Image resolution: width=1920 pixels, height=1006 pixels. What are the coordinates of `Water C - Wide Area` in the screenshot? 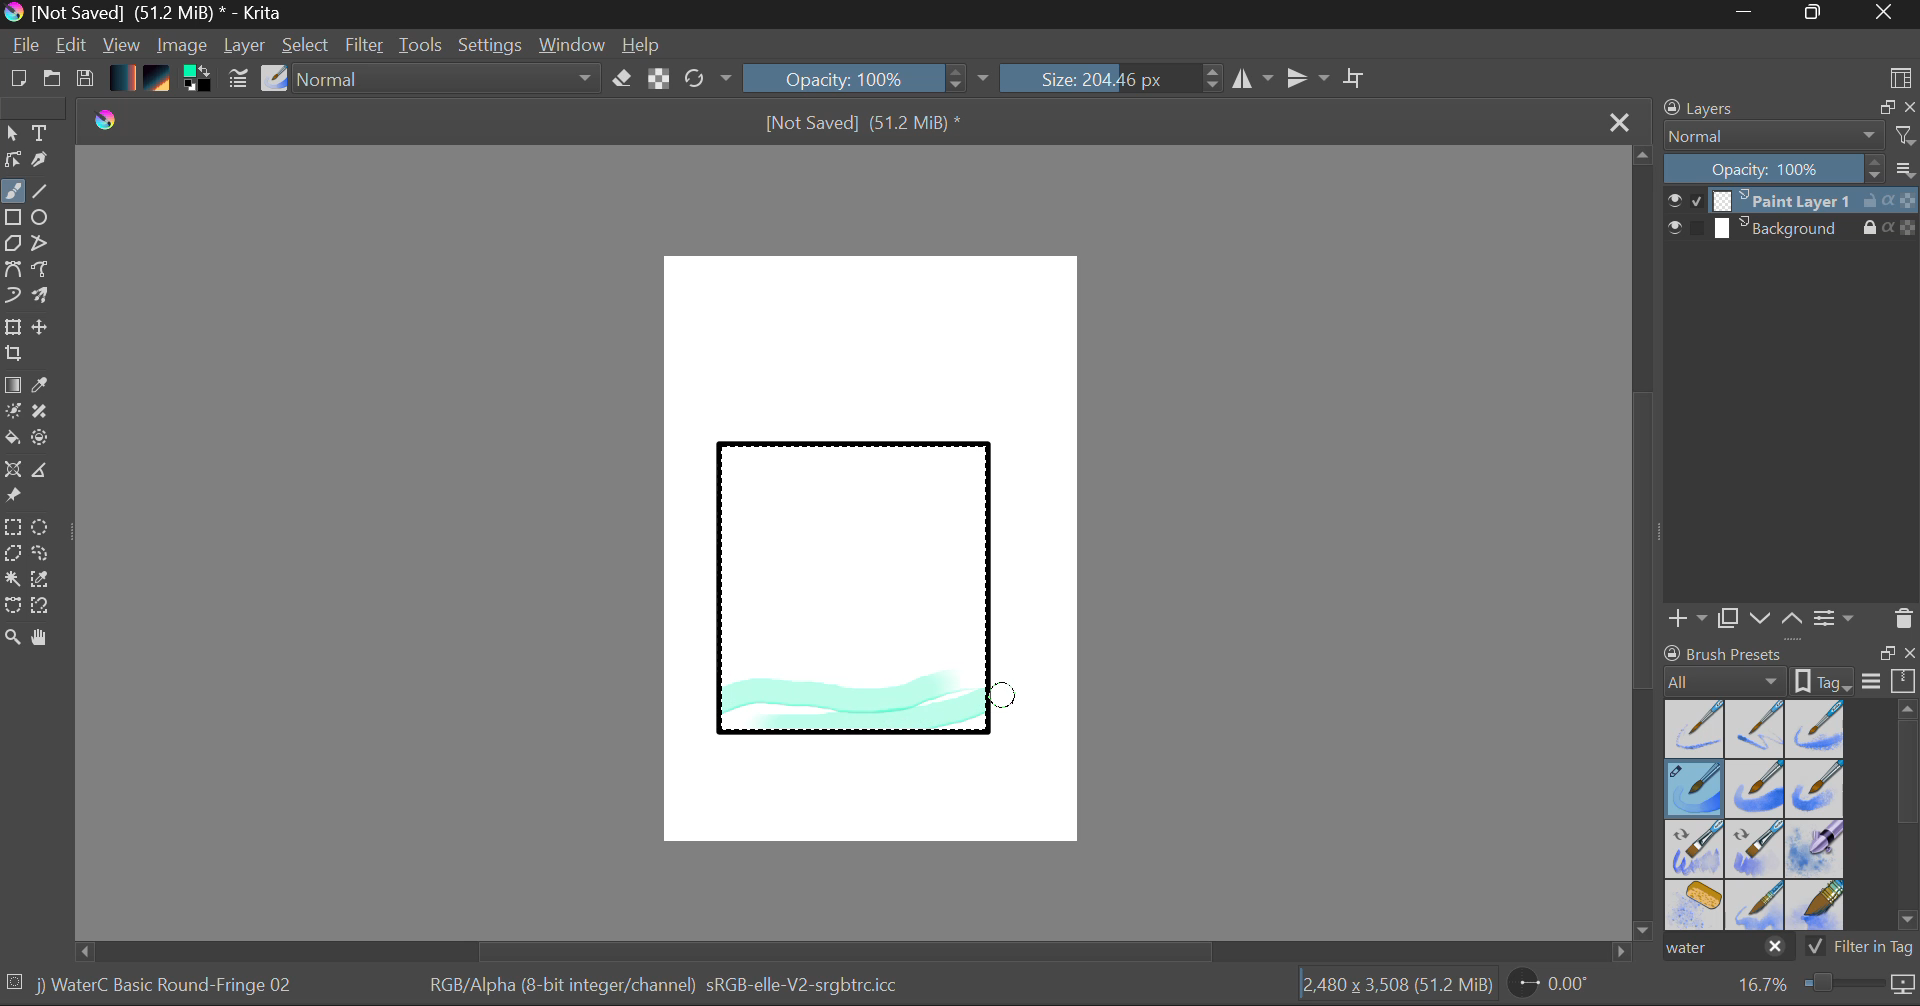 It's located at (1818, 906).